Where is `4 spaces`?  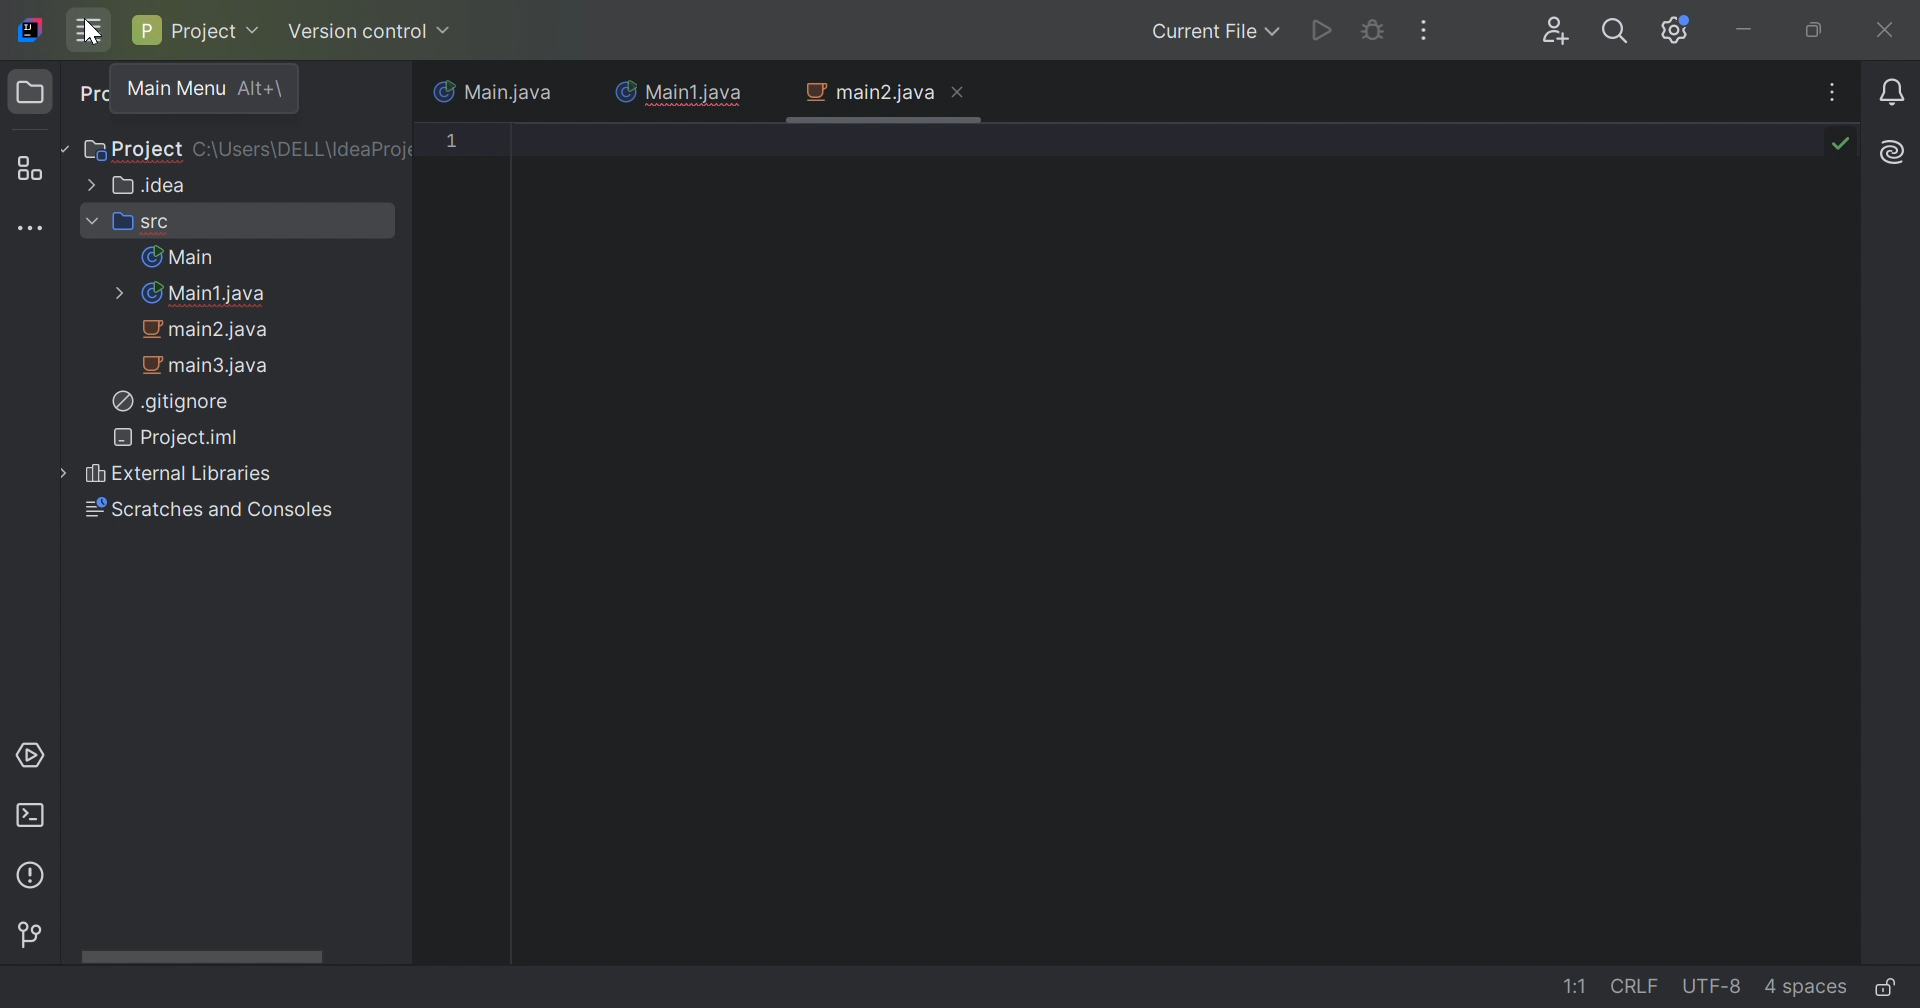
4 spaces is located at coordinates (1810, 990).